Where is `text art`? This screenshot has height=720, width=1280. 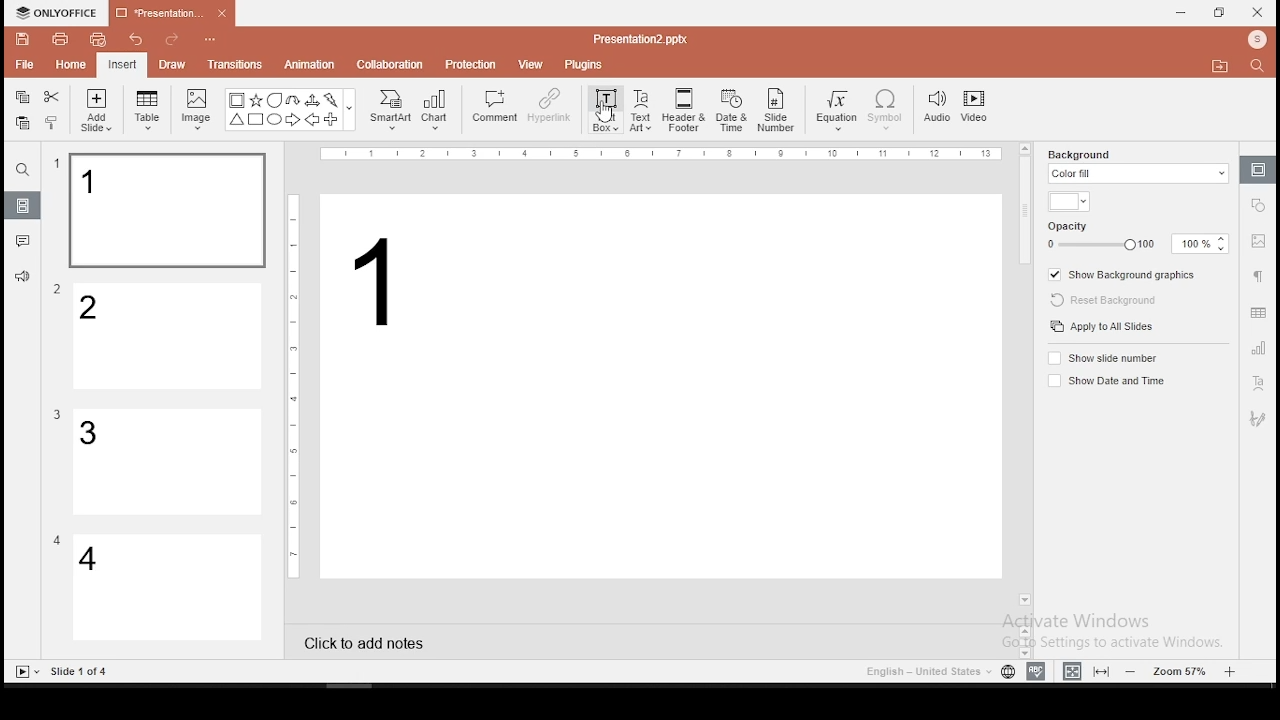 text art is located at coordinates (641, 109).